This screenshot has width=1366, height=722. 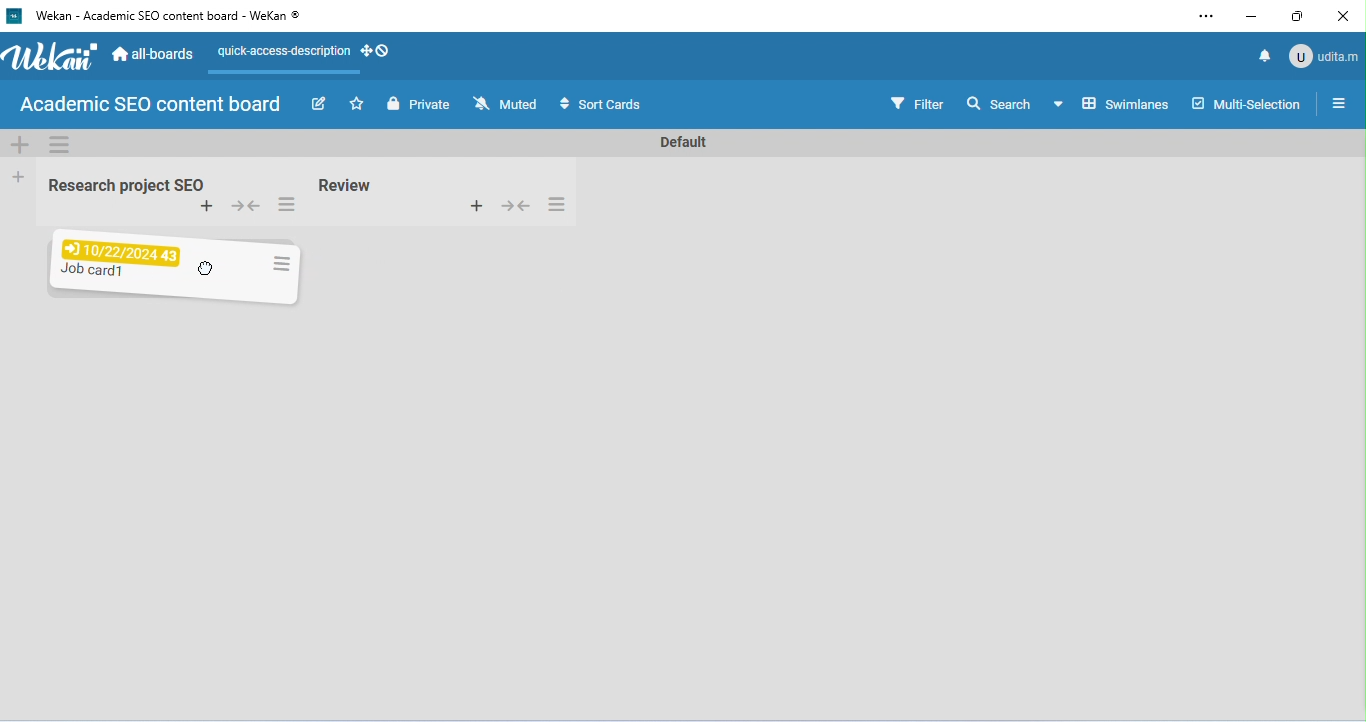 What do you see at coordinates (248, 208) in the screenshot?
I see `collapse` at bounding box center [248, 208].